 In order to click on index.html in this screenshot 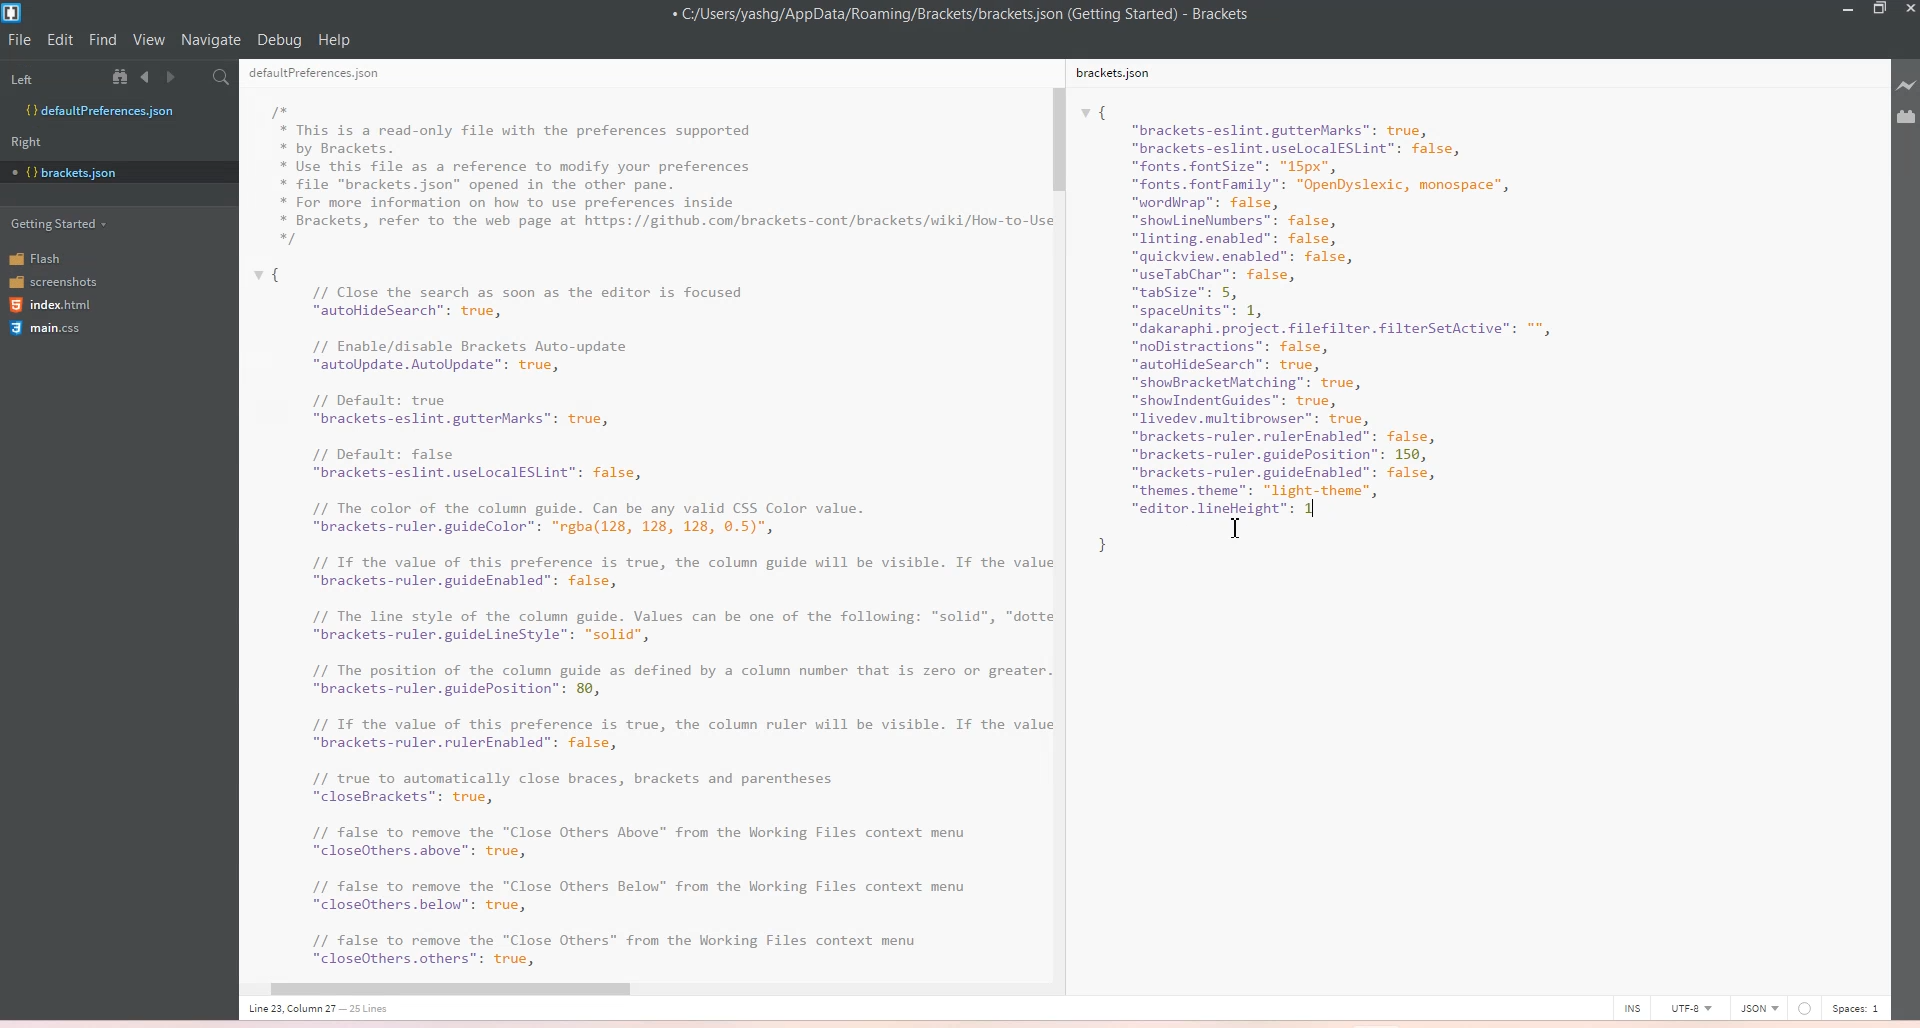, I will do `click(53, 306)`.